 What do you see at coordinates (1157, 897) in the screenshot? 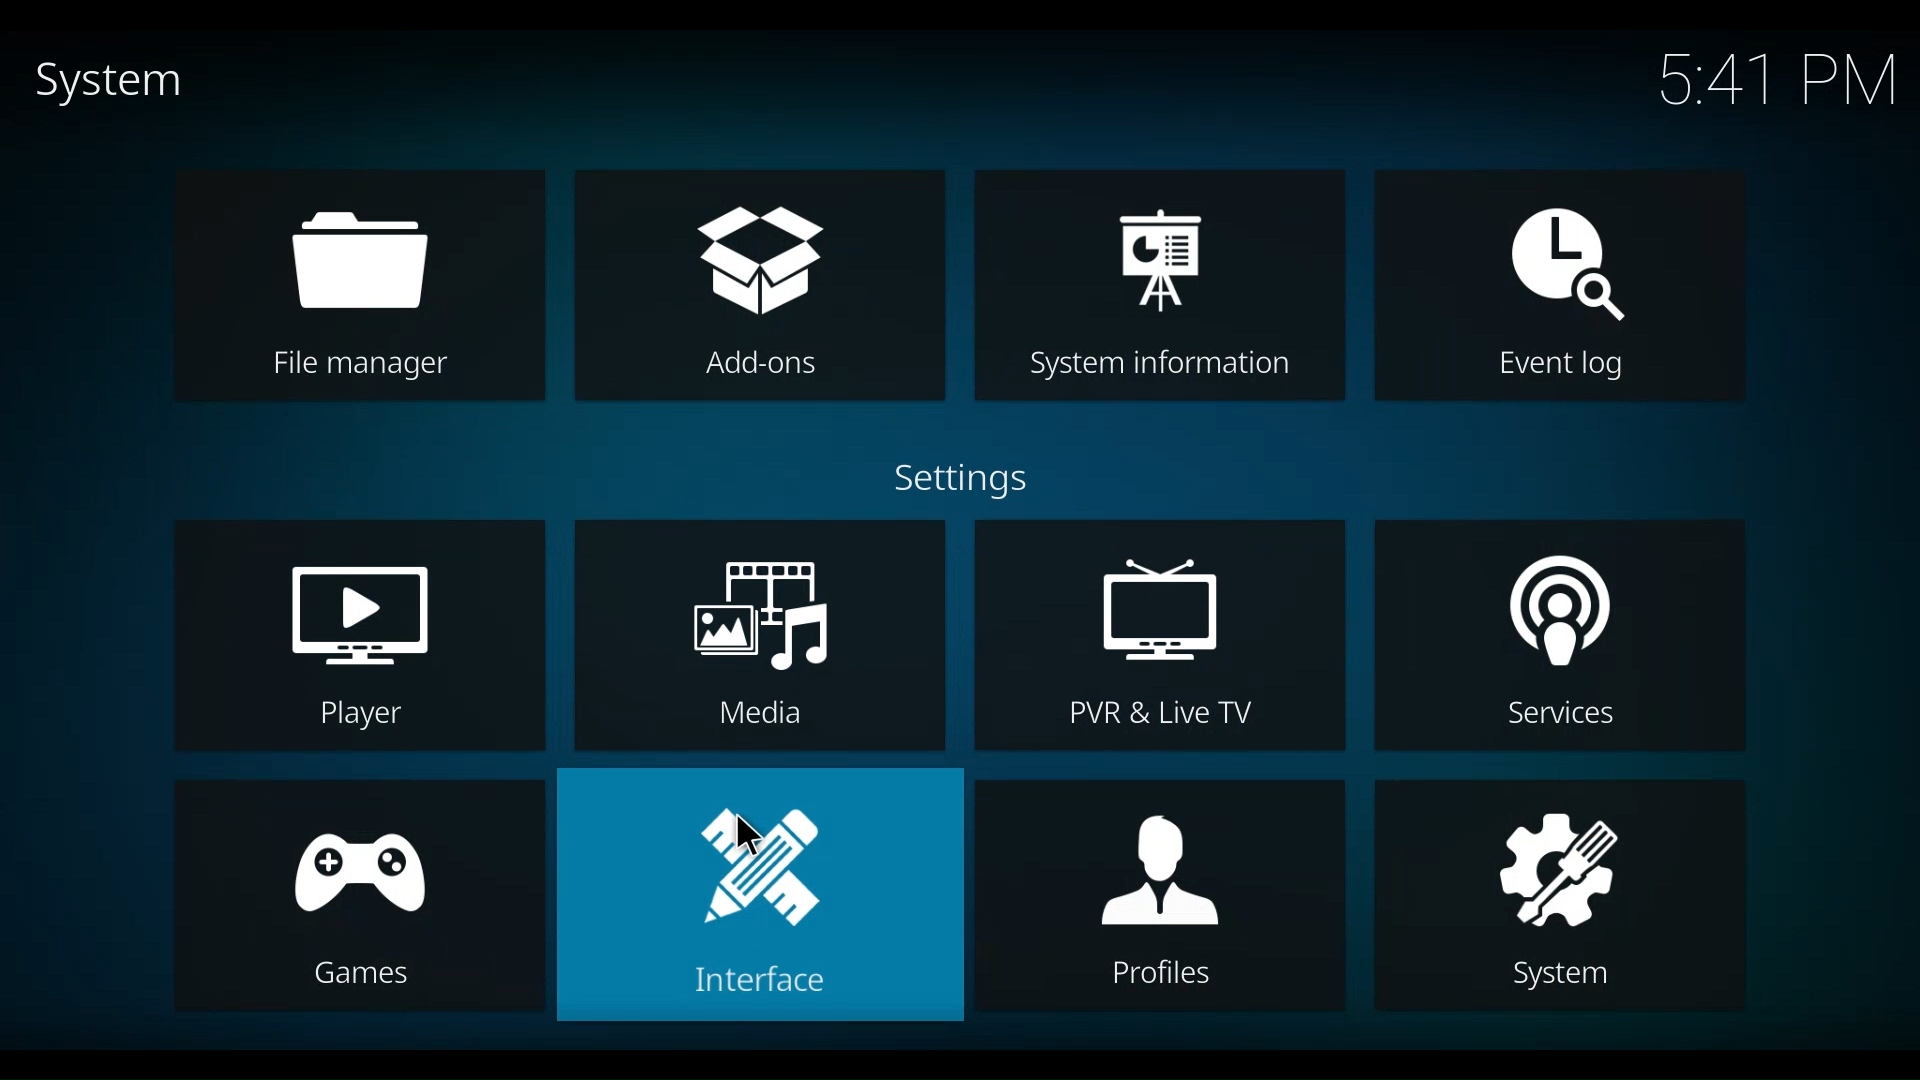
I see `Profiles` at bounding box center [1157, 897].